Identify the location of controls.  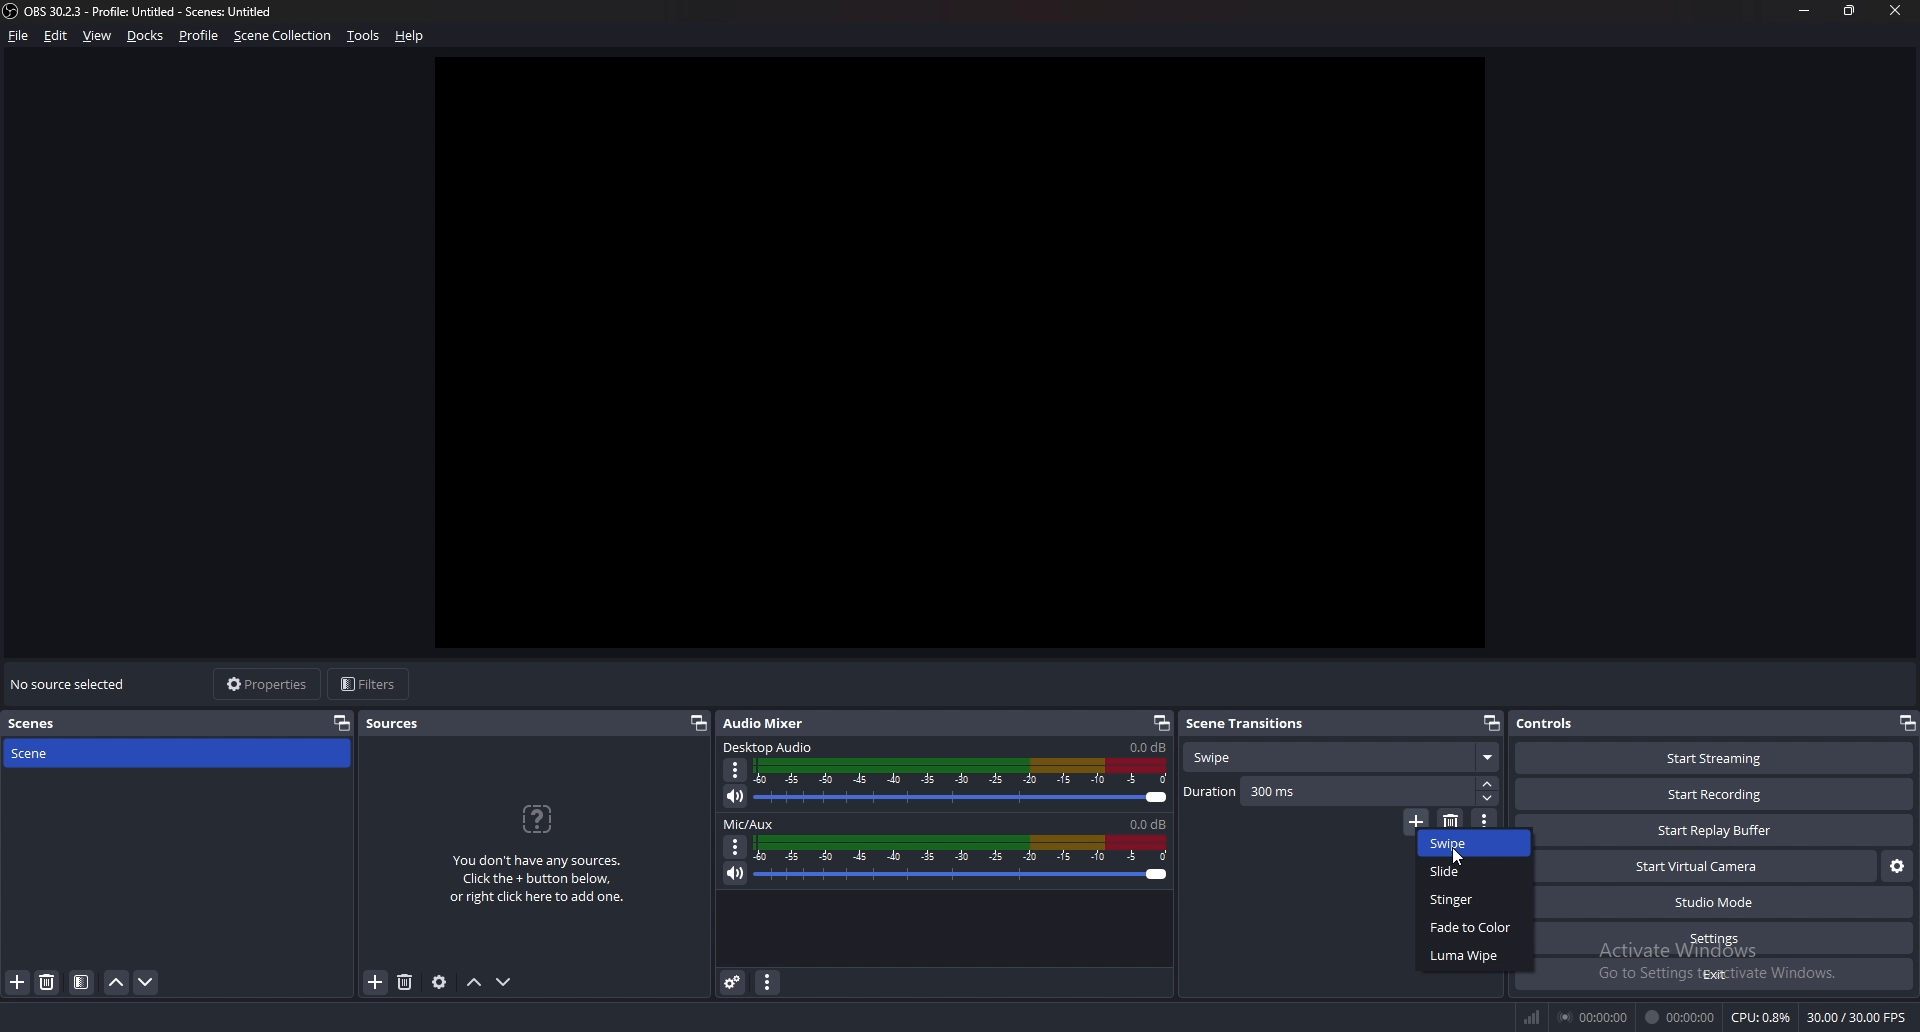
(1561, 723).